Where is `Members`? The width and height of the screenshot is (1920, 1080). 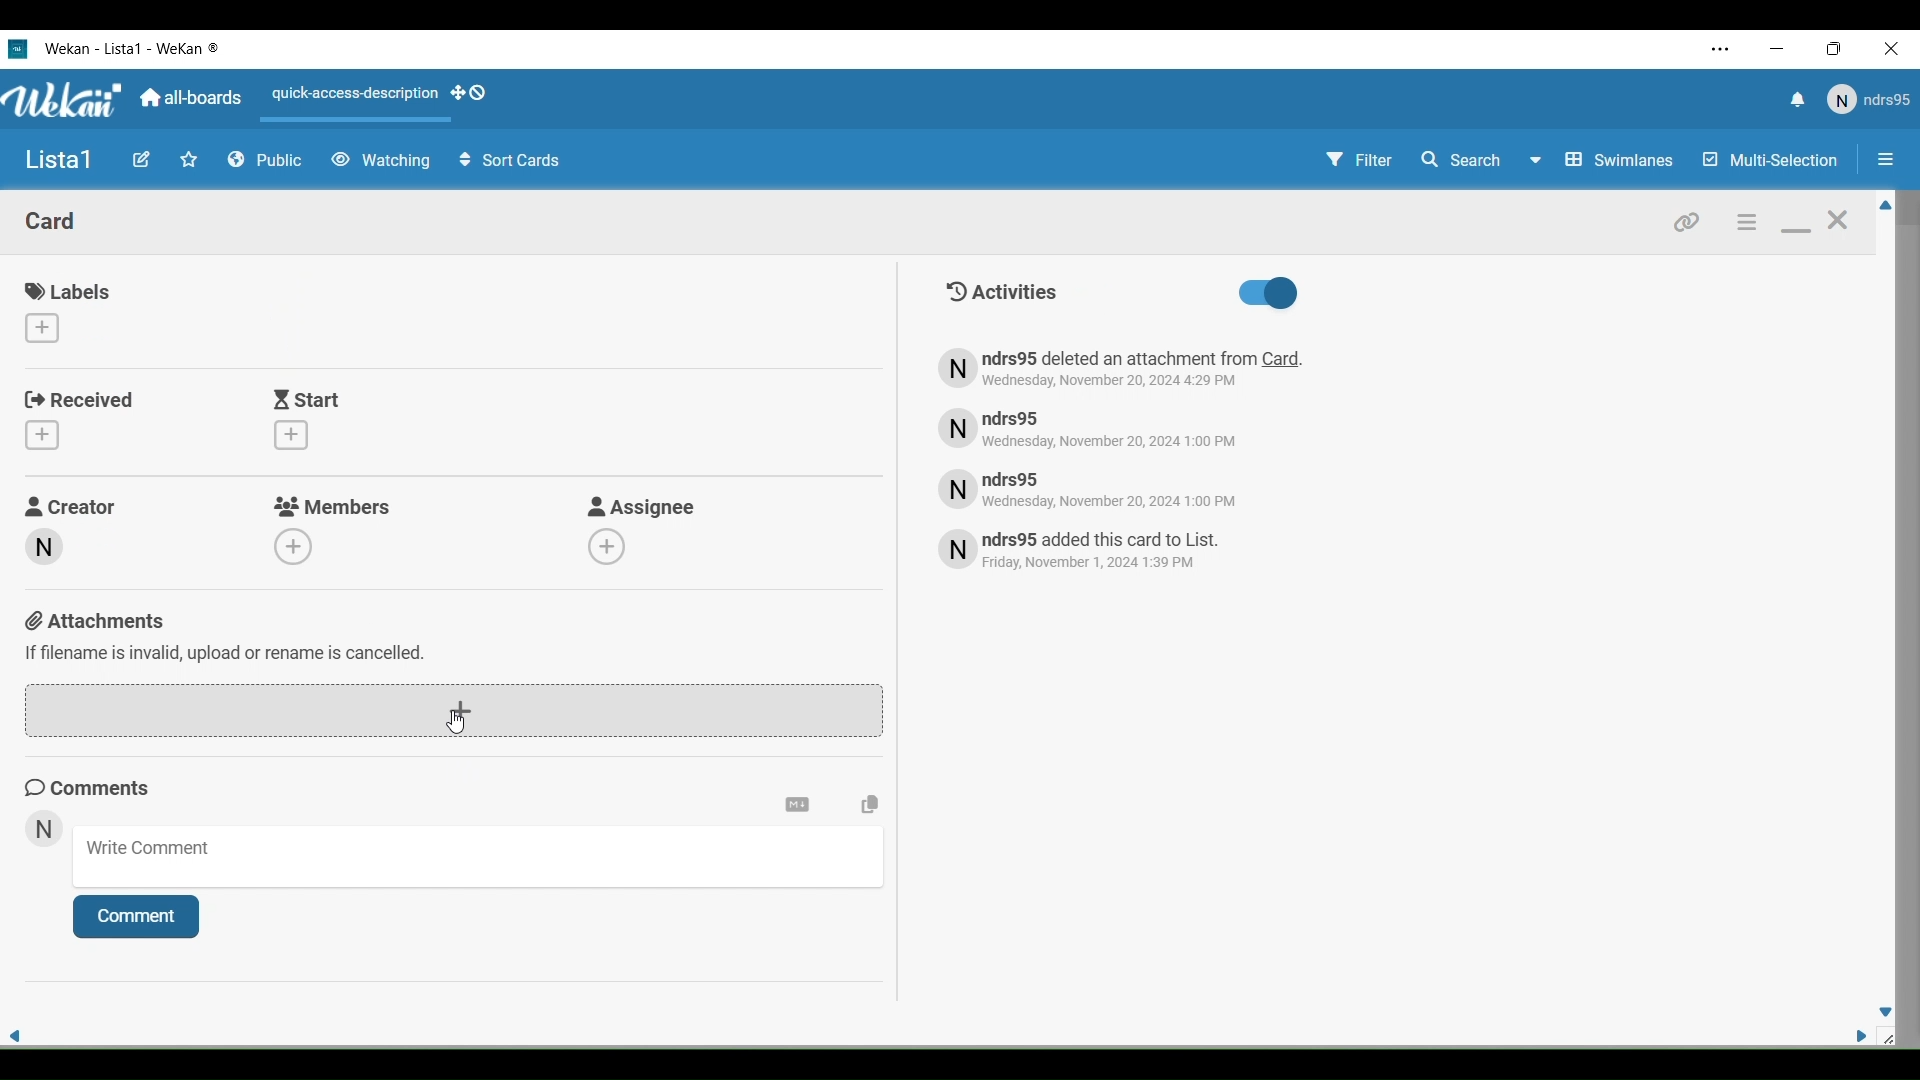 Members is located at coordinates (333, 506).